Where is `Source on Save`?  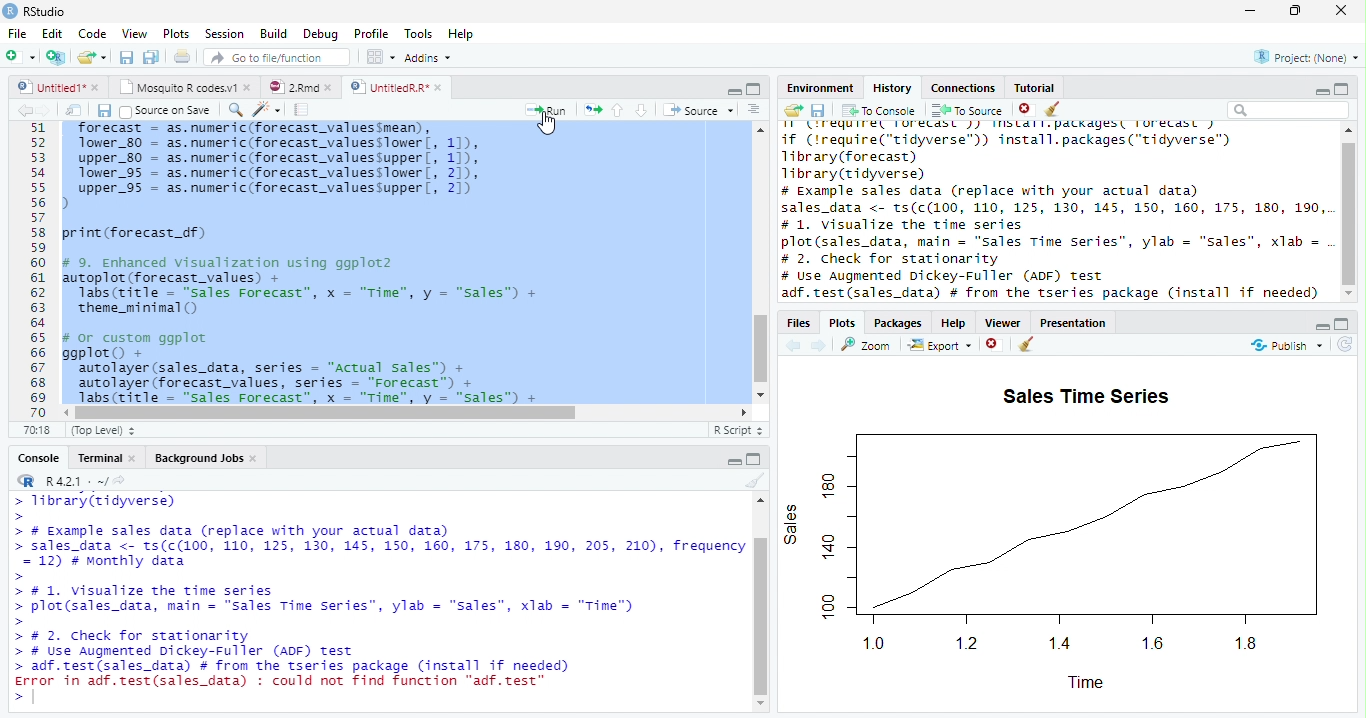
Source on Save is located at coordinates (165, 111).